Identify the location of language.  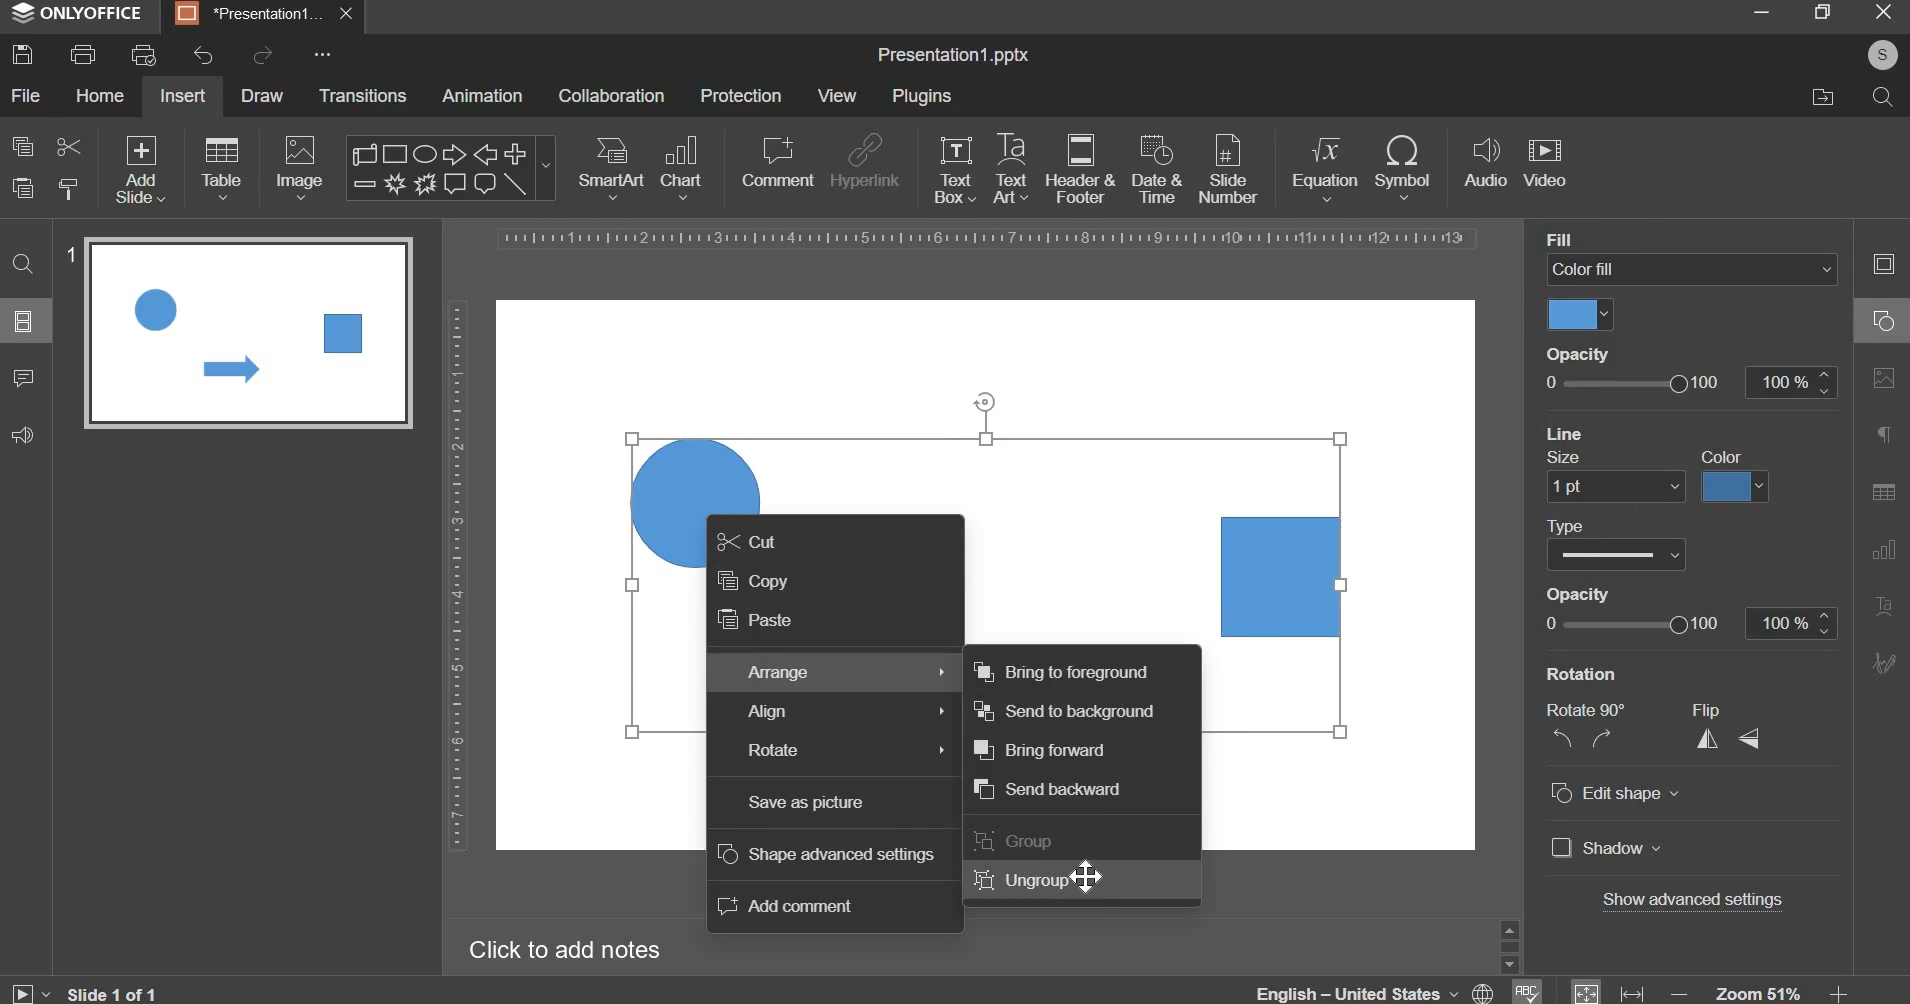
(1525, 990).